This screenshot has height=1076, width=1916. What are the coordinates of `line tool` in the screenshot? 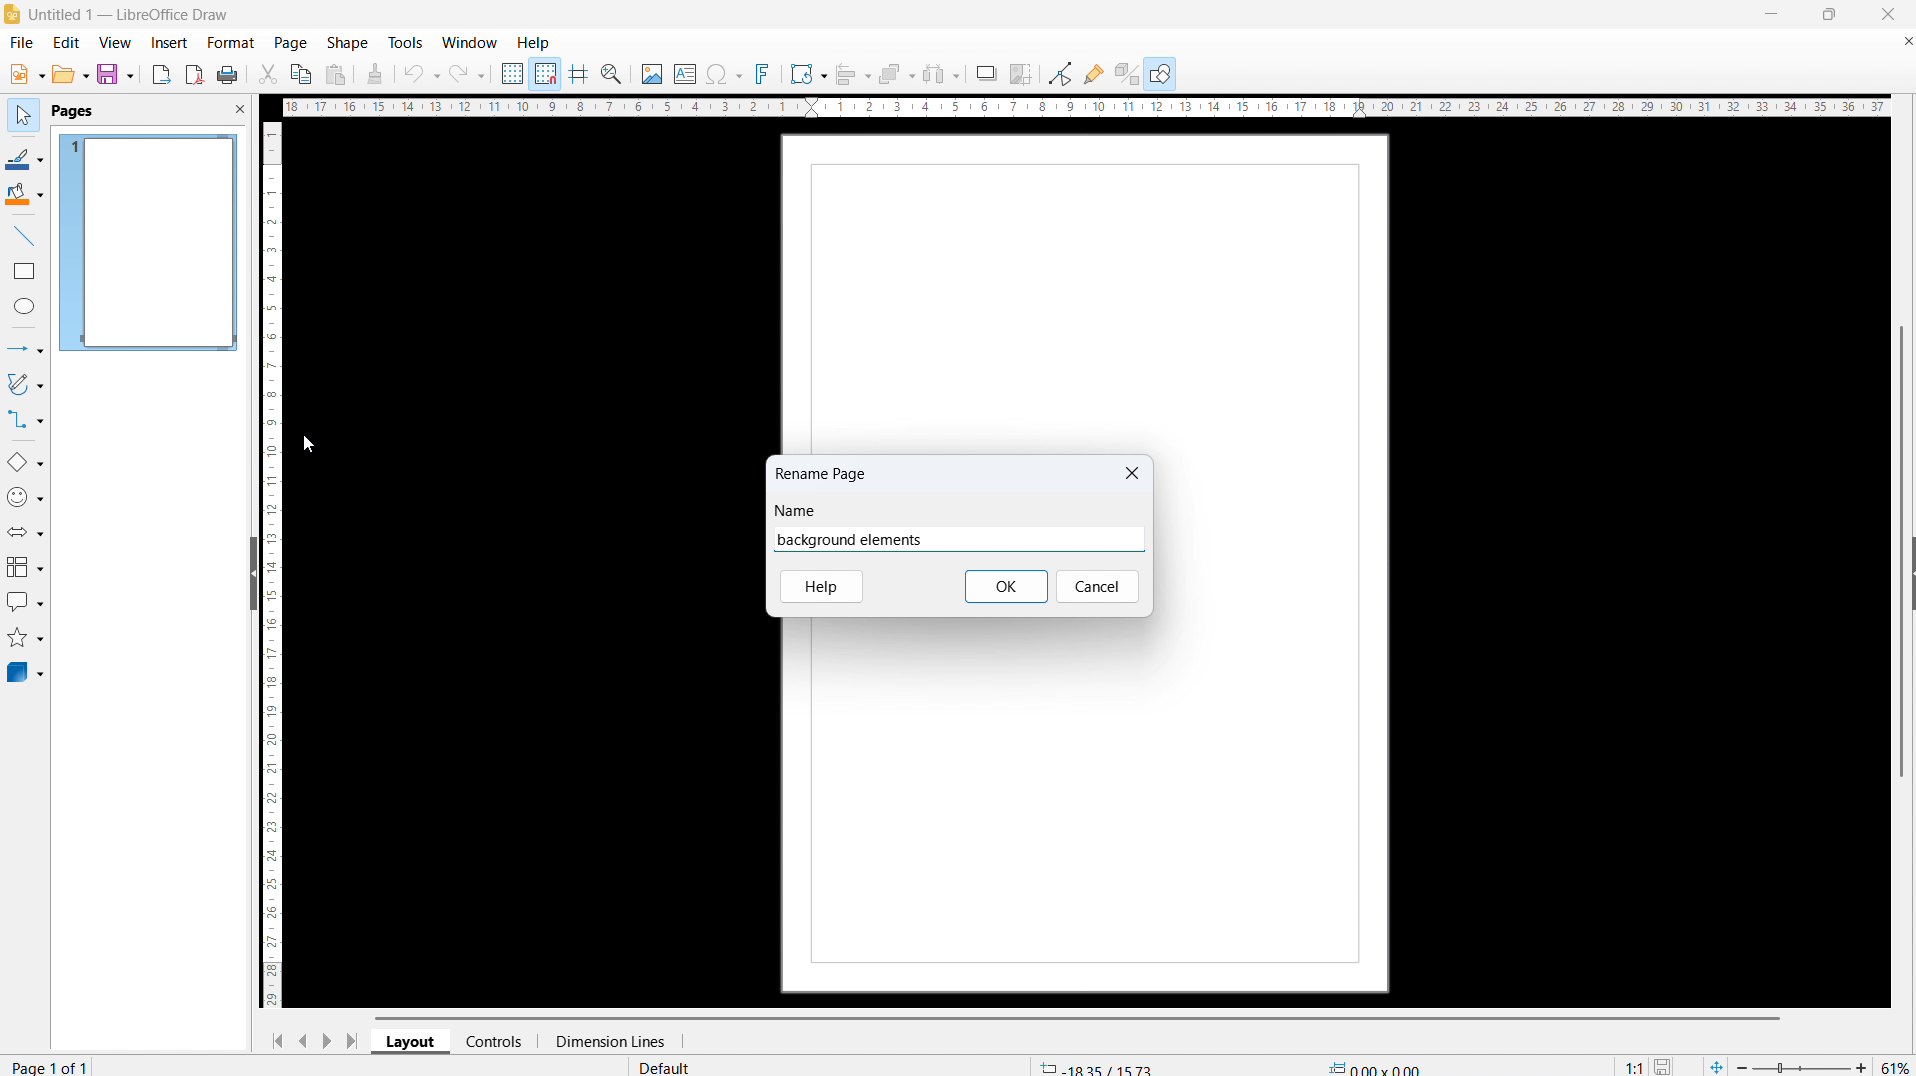 It's located at (24, 236).